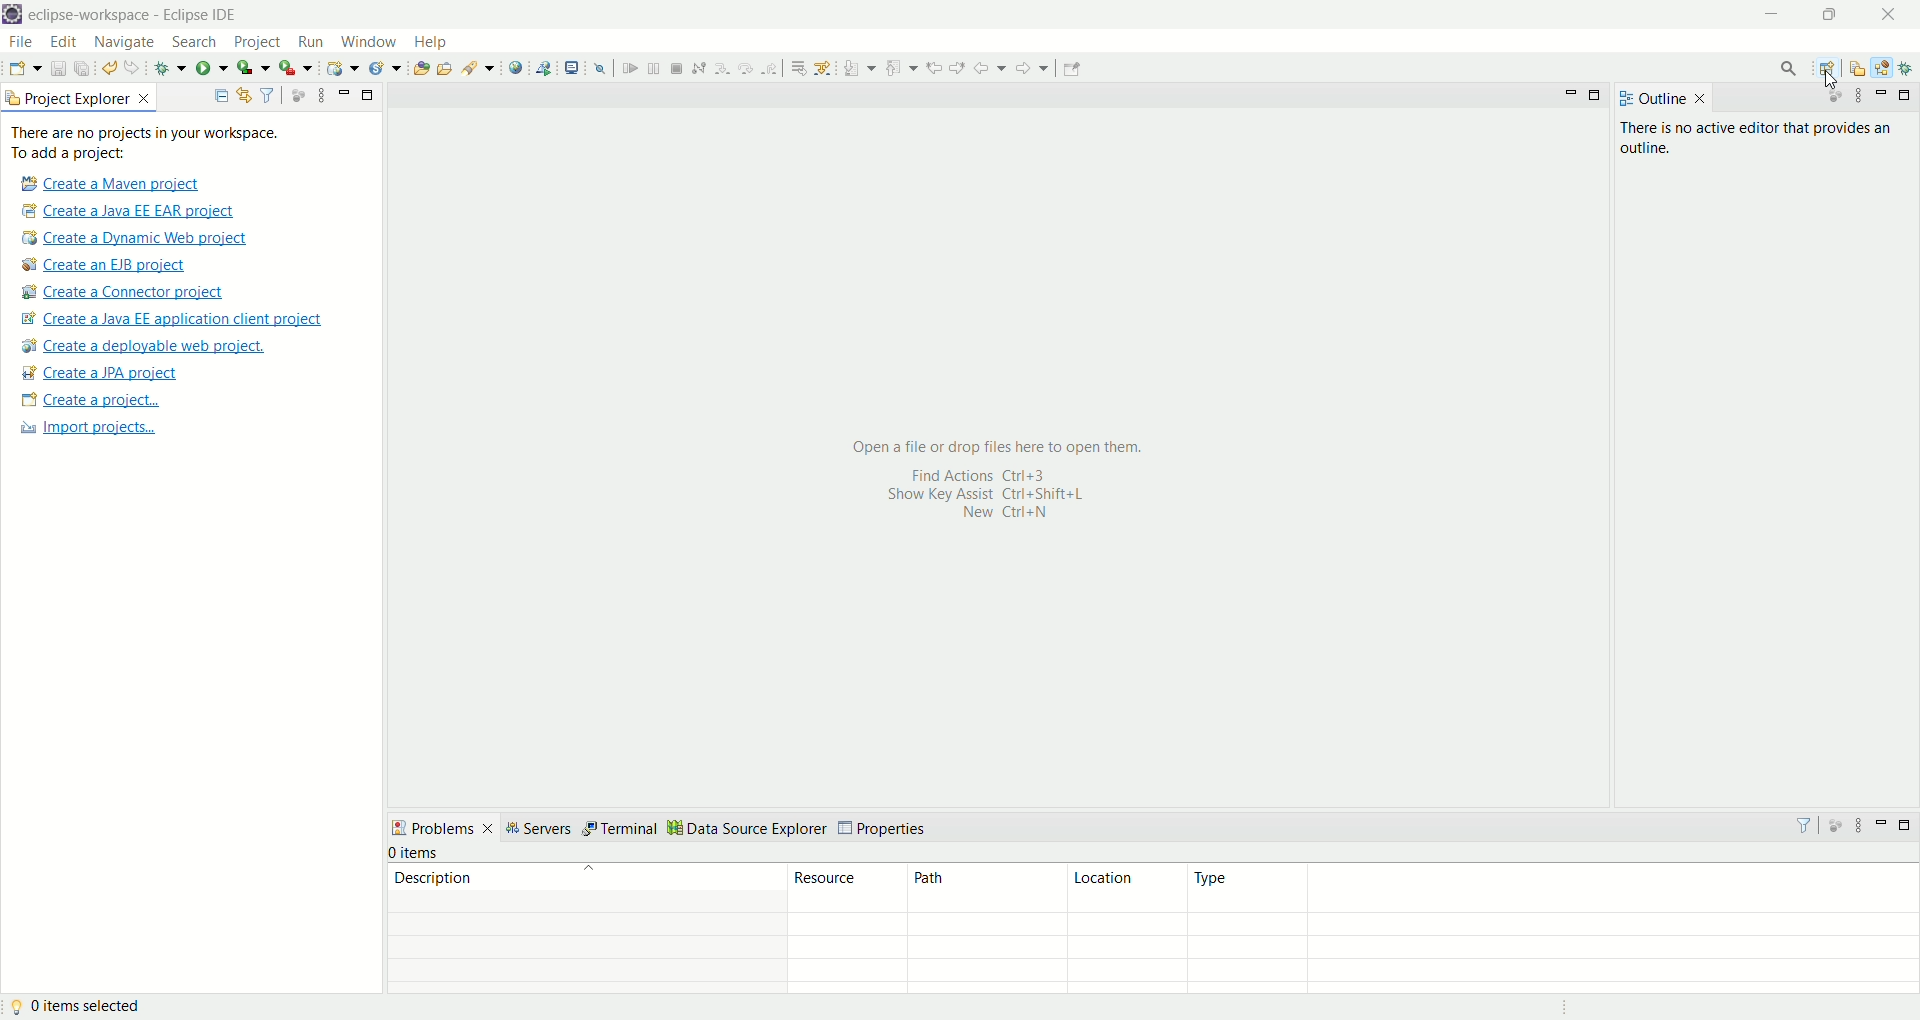 The height and width of the screenshot is (1020, 1920). I want to click on new, so click(22, 68).